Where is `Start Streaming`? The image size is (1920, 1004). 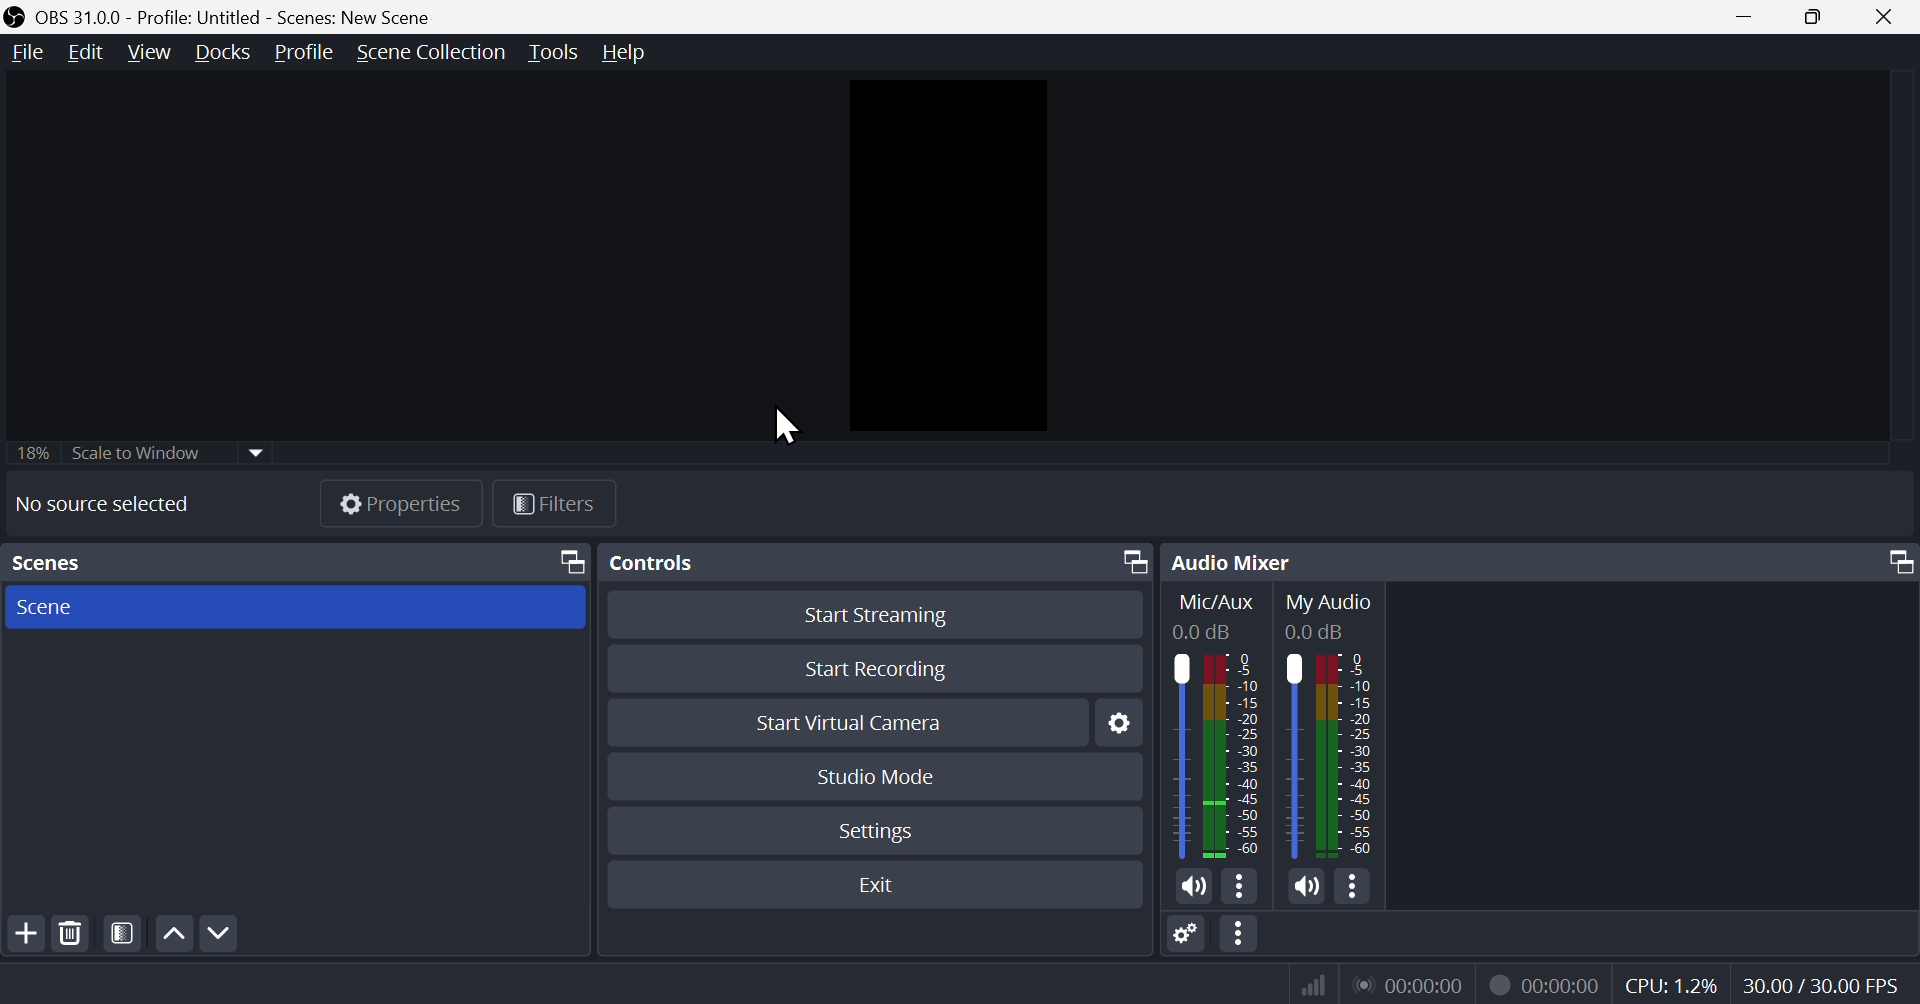 Start Streaming is located at coordinates (877, 613).